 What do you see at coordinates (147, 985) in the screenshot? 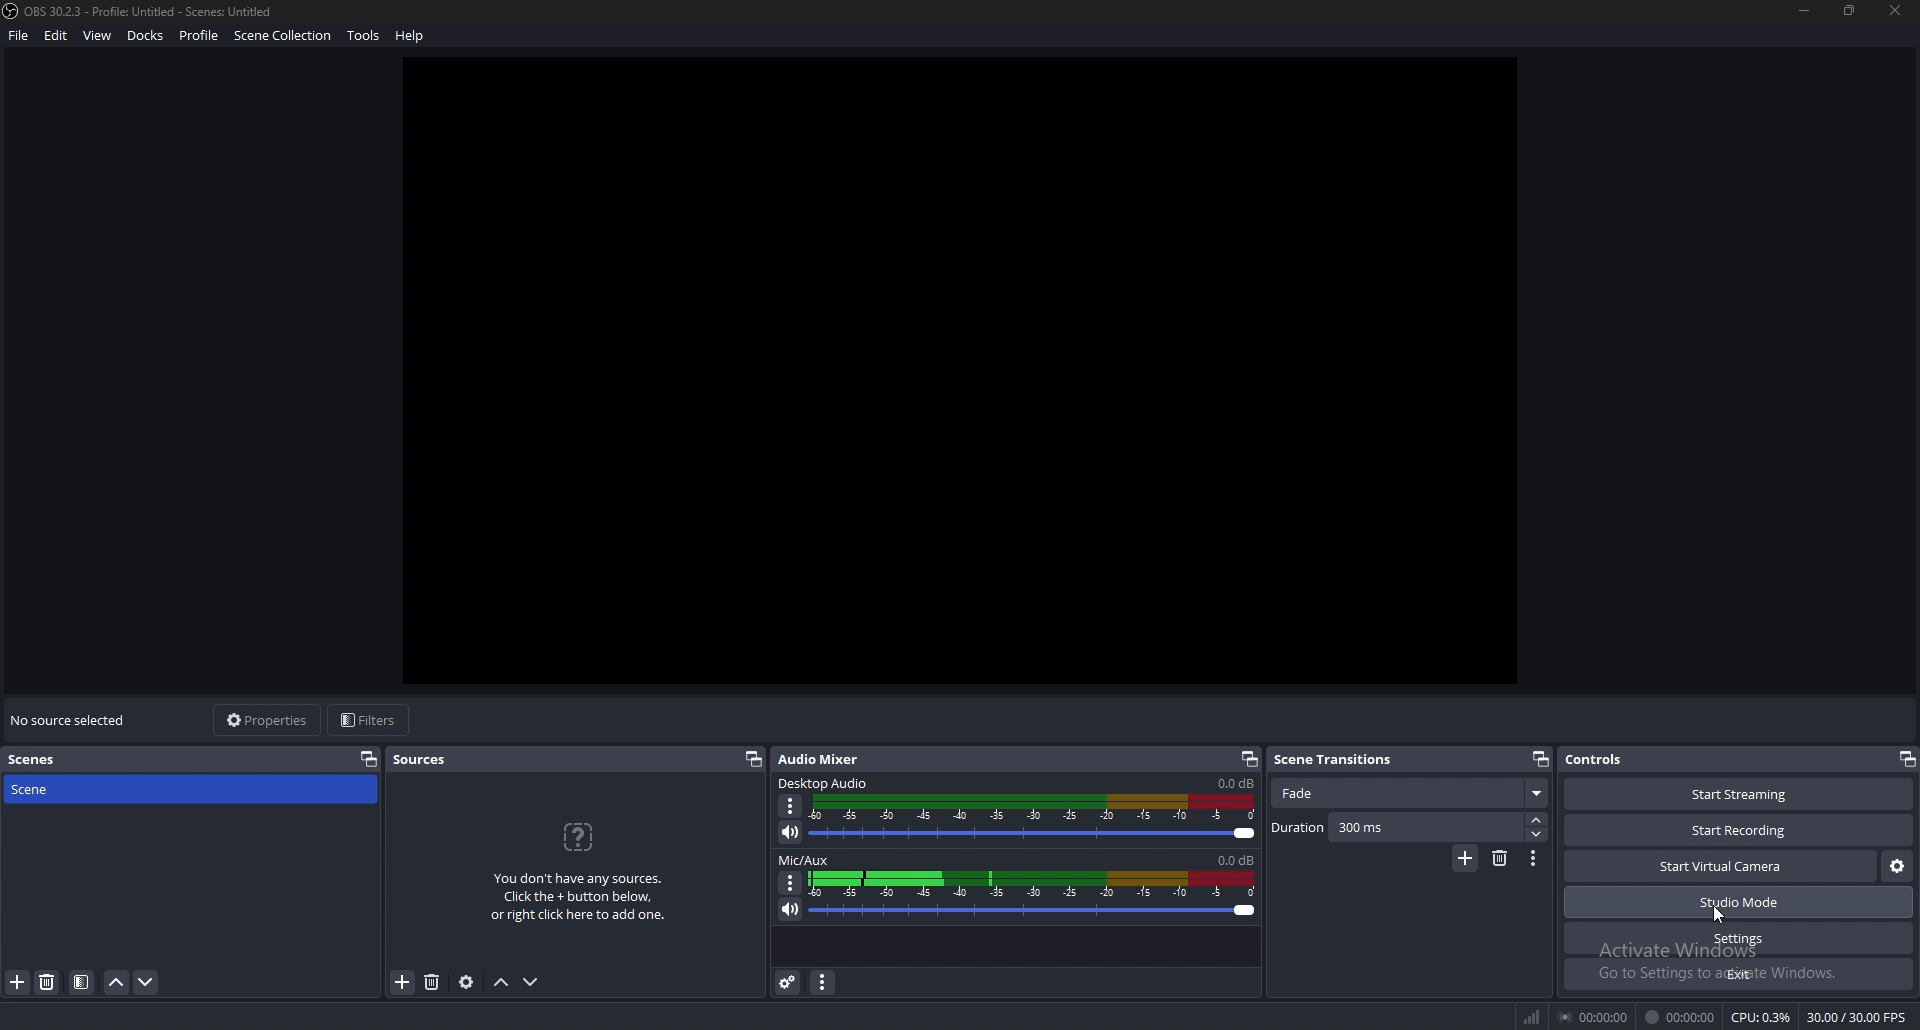
I see `move scene down` at bounding box center [147, 985].